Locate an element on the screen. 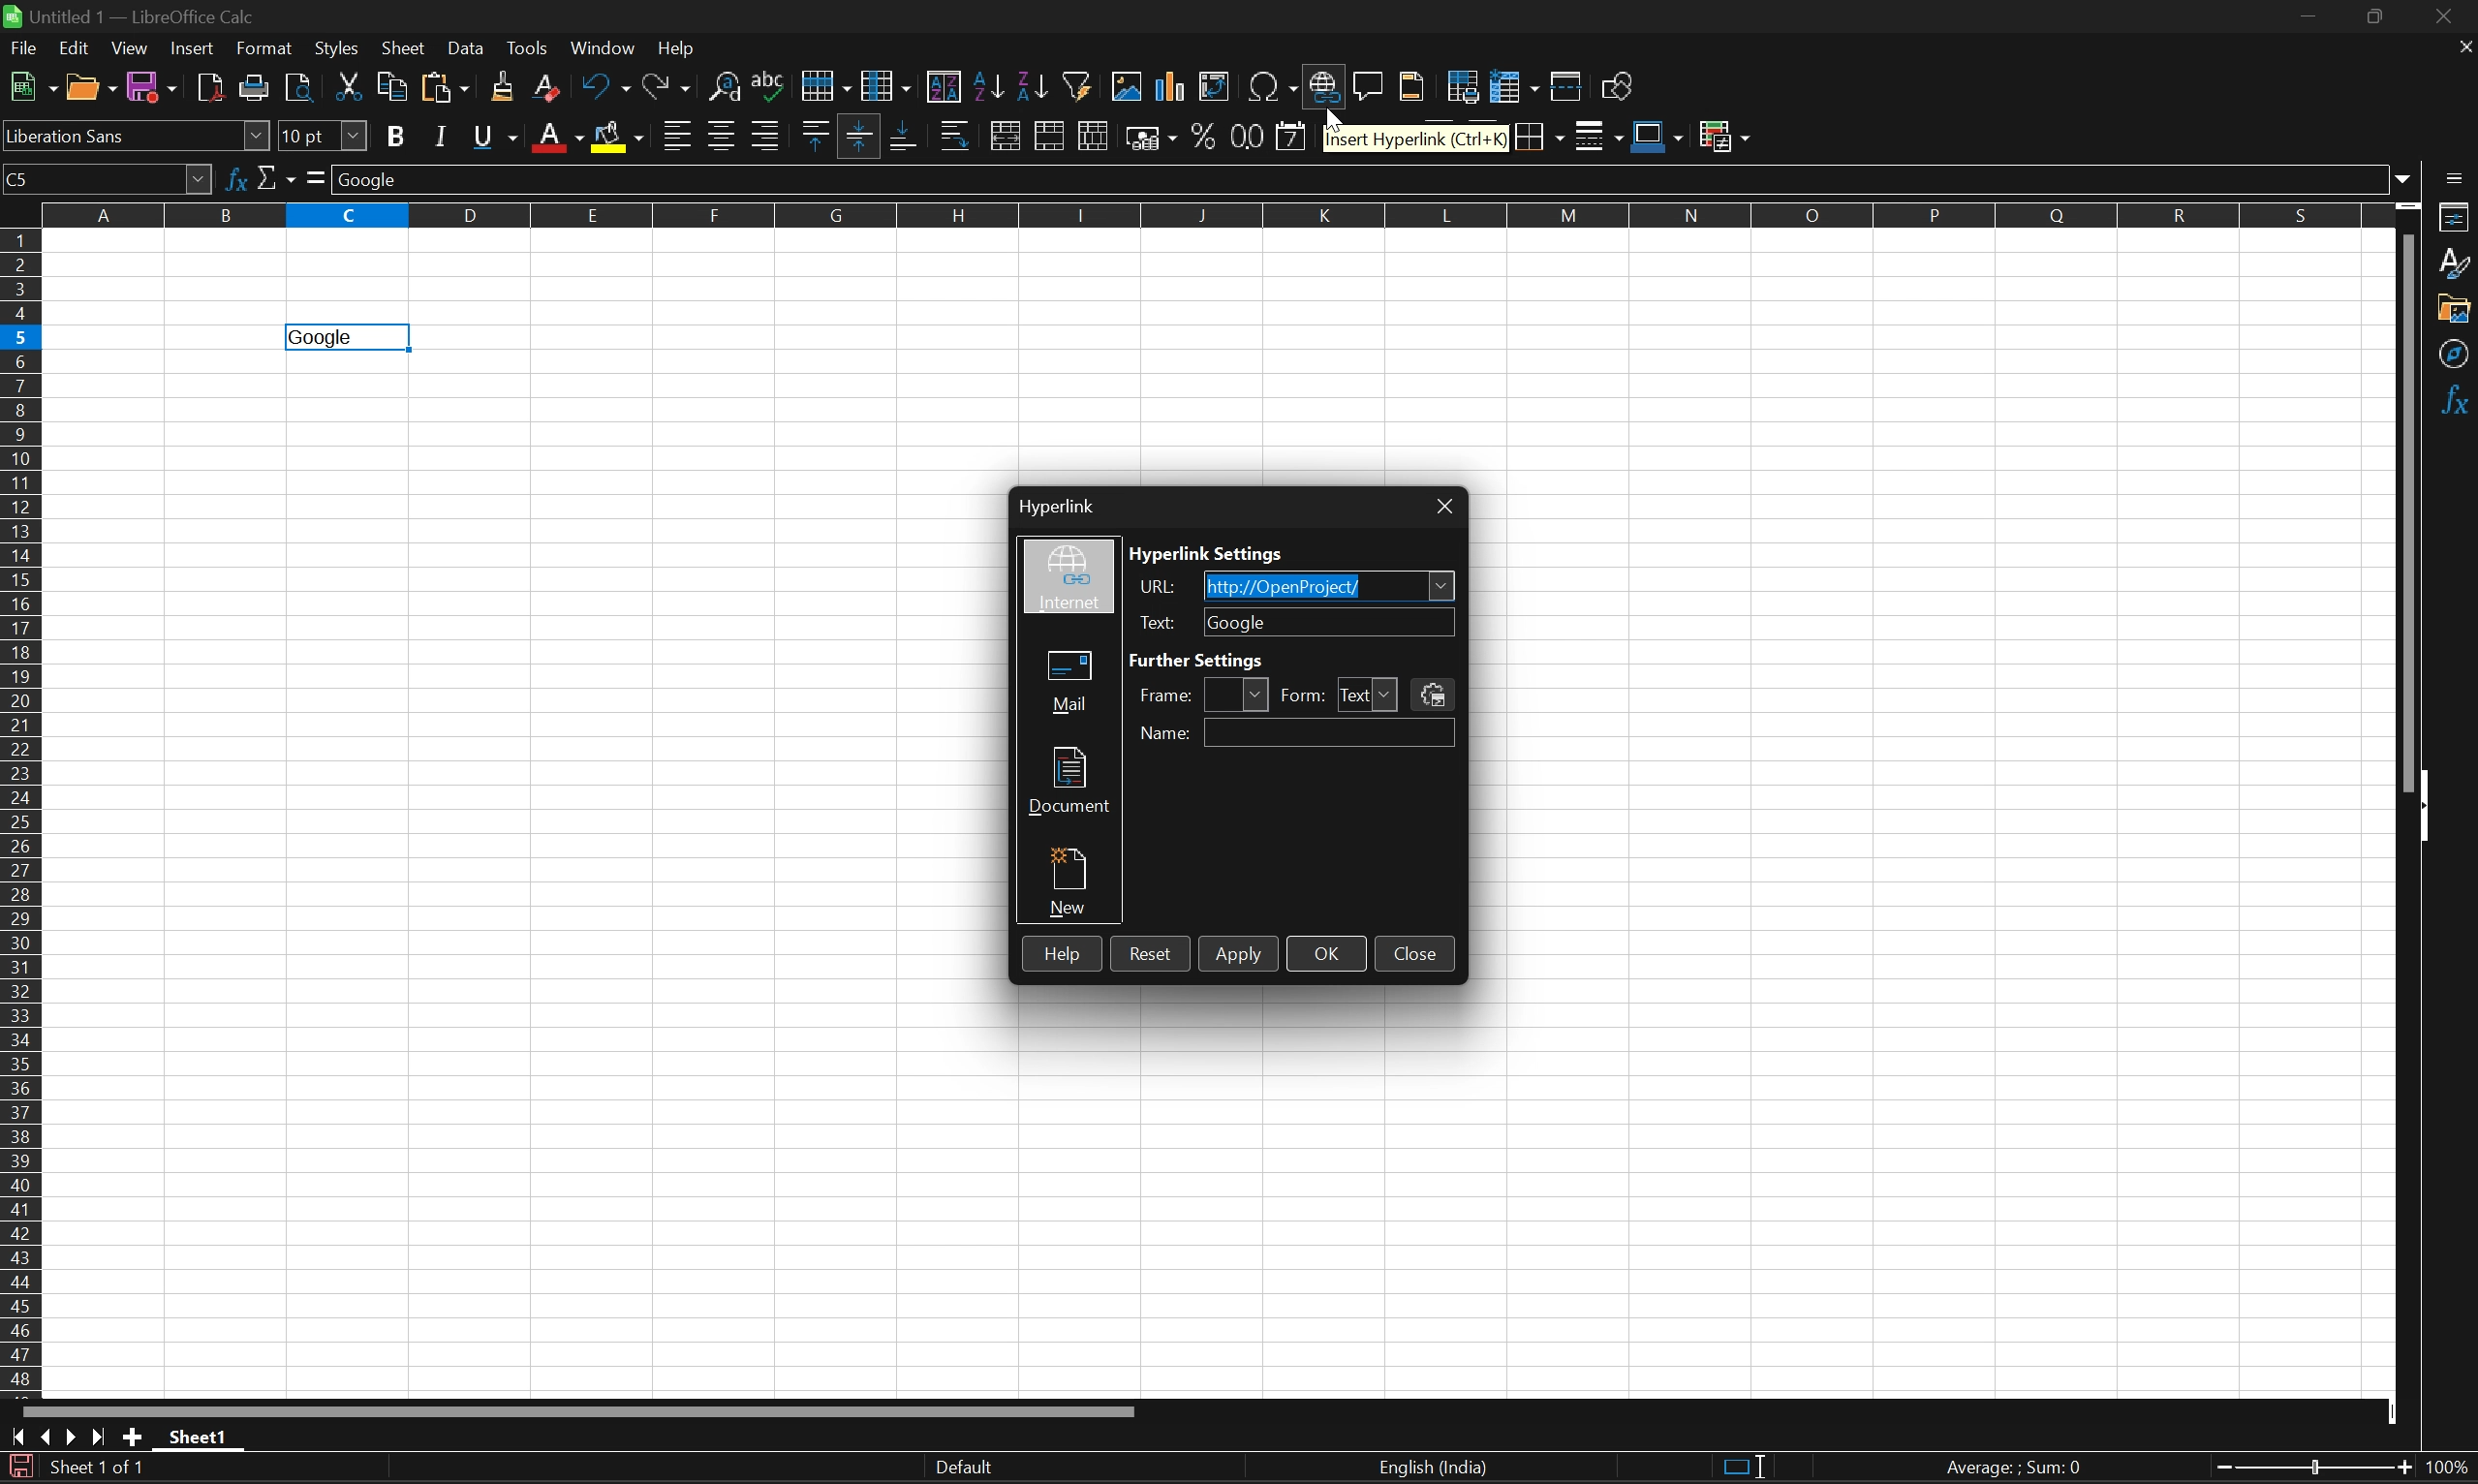  Font name is located at coordinates (136, 139).